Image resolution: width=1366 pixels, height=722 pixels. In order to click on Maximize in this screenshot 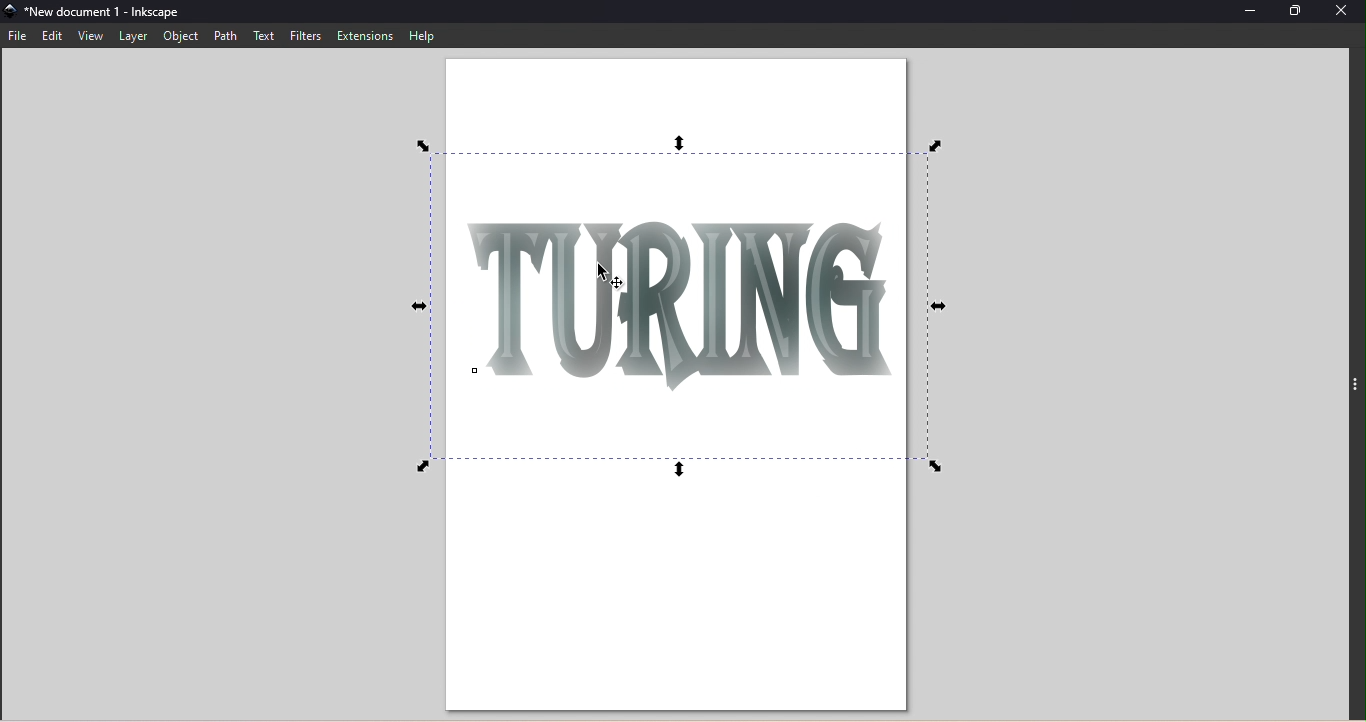, I will do `click(1301, 12)`.